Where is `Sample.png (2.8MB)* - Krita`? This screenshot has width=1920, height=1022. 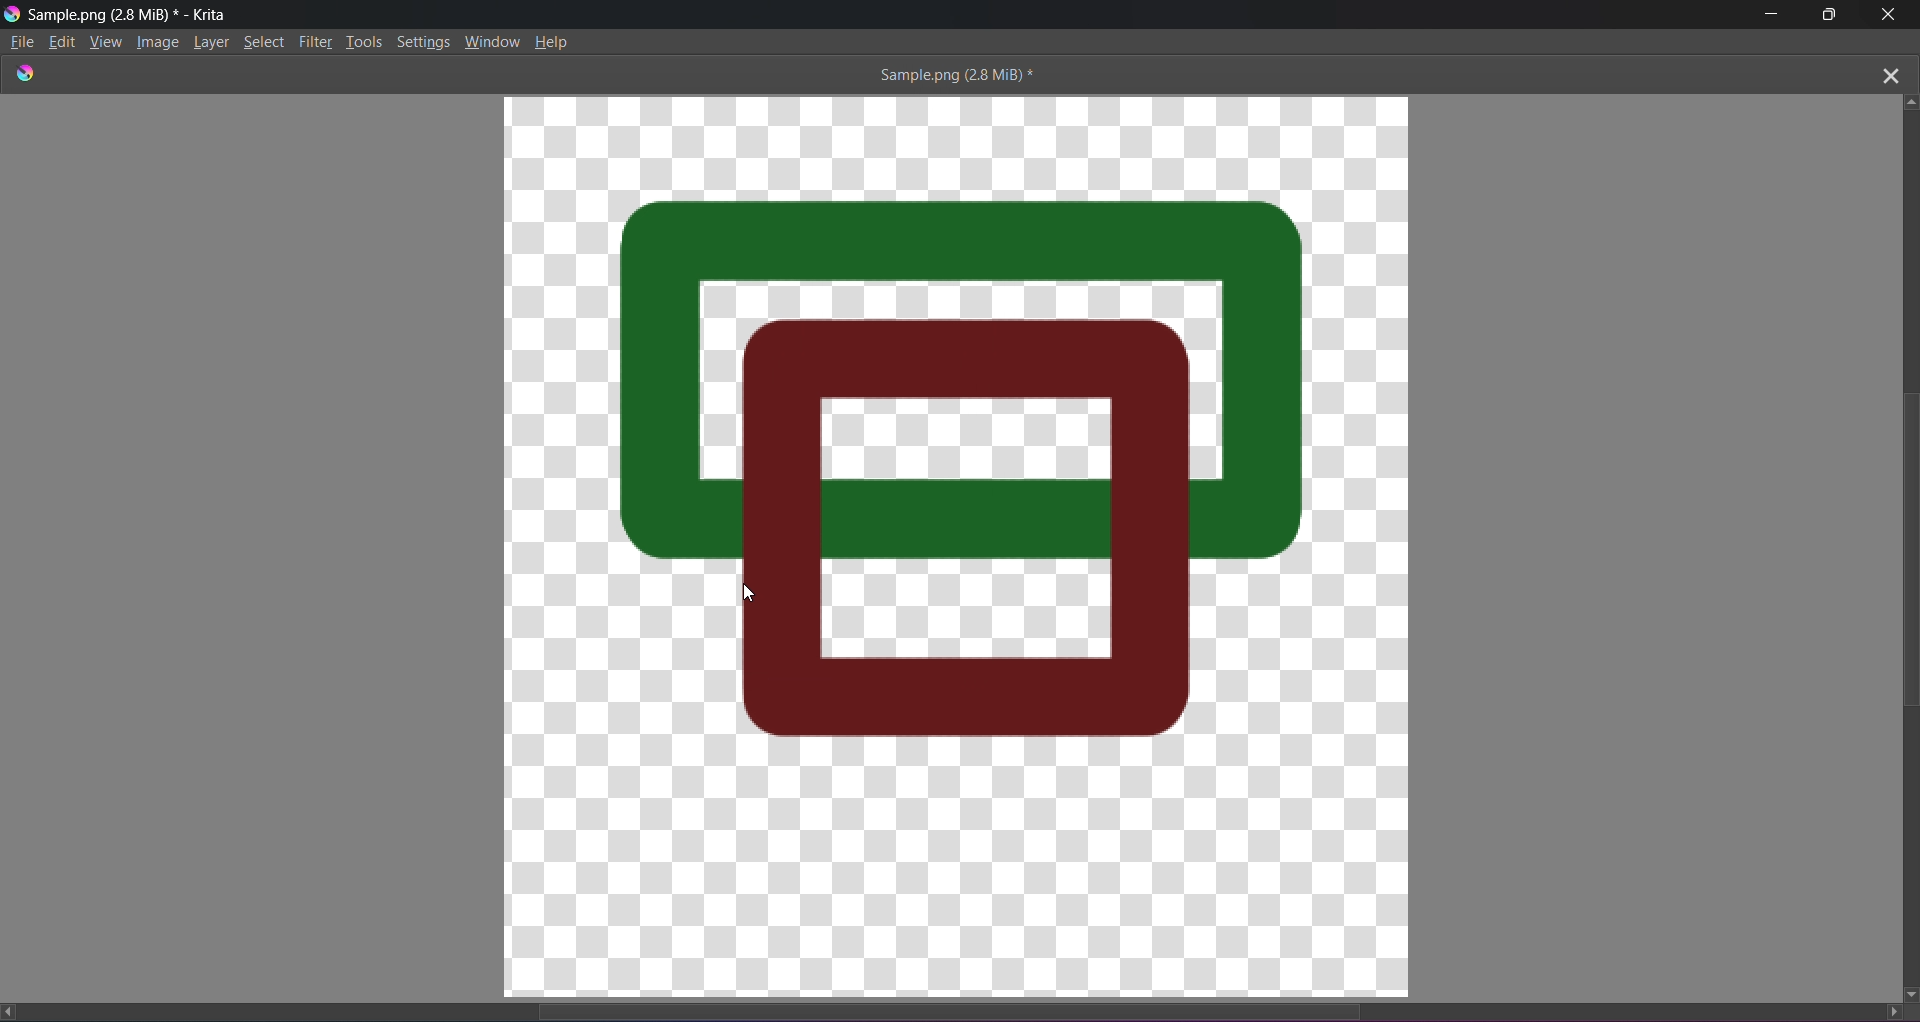
Sample.png (2.8MB)* - Krita is located at coordinates (130, 14).